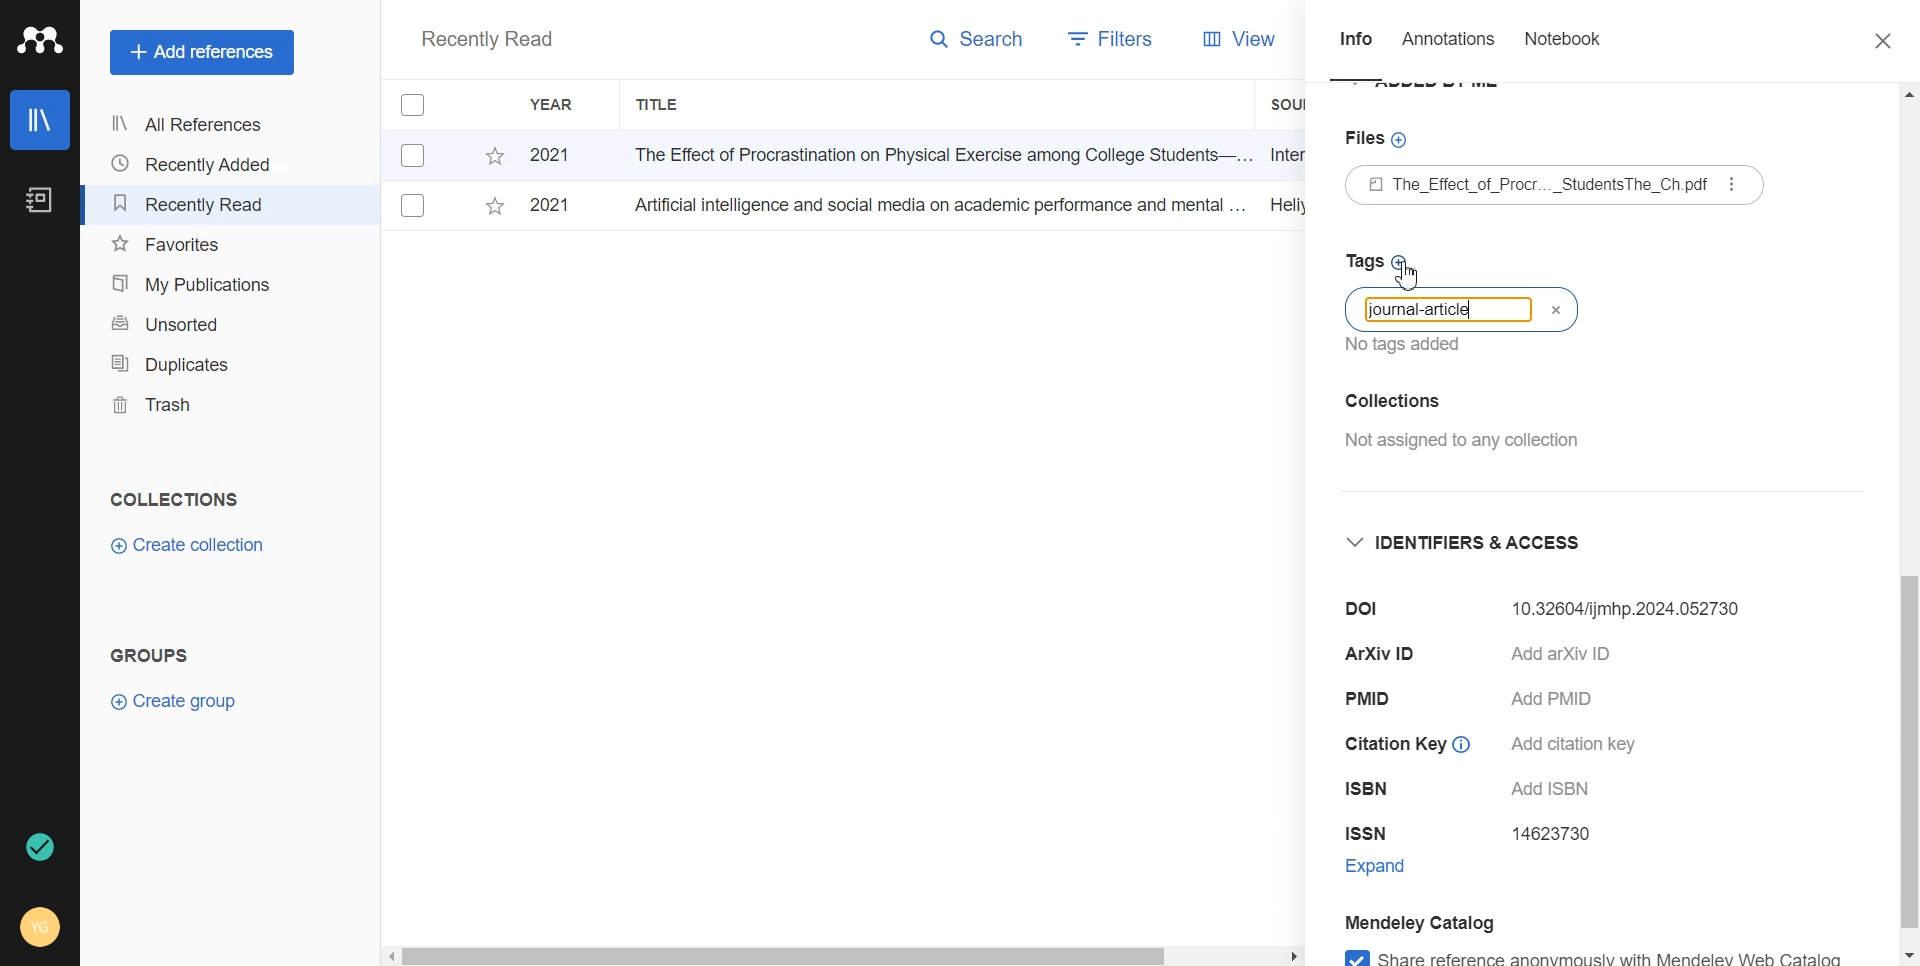 The height and width of the screenshot is (966, 1920). Describe the element at coordinates (1873, 42) in the screenshot. I see `Close ` at that location.